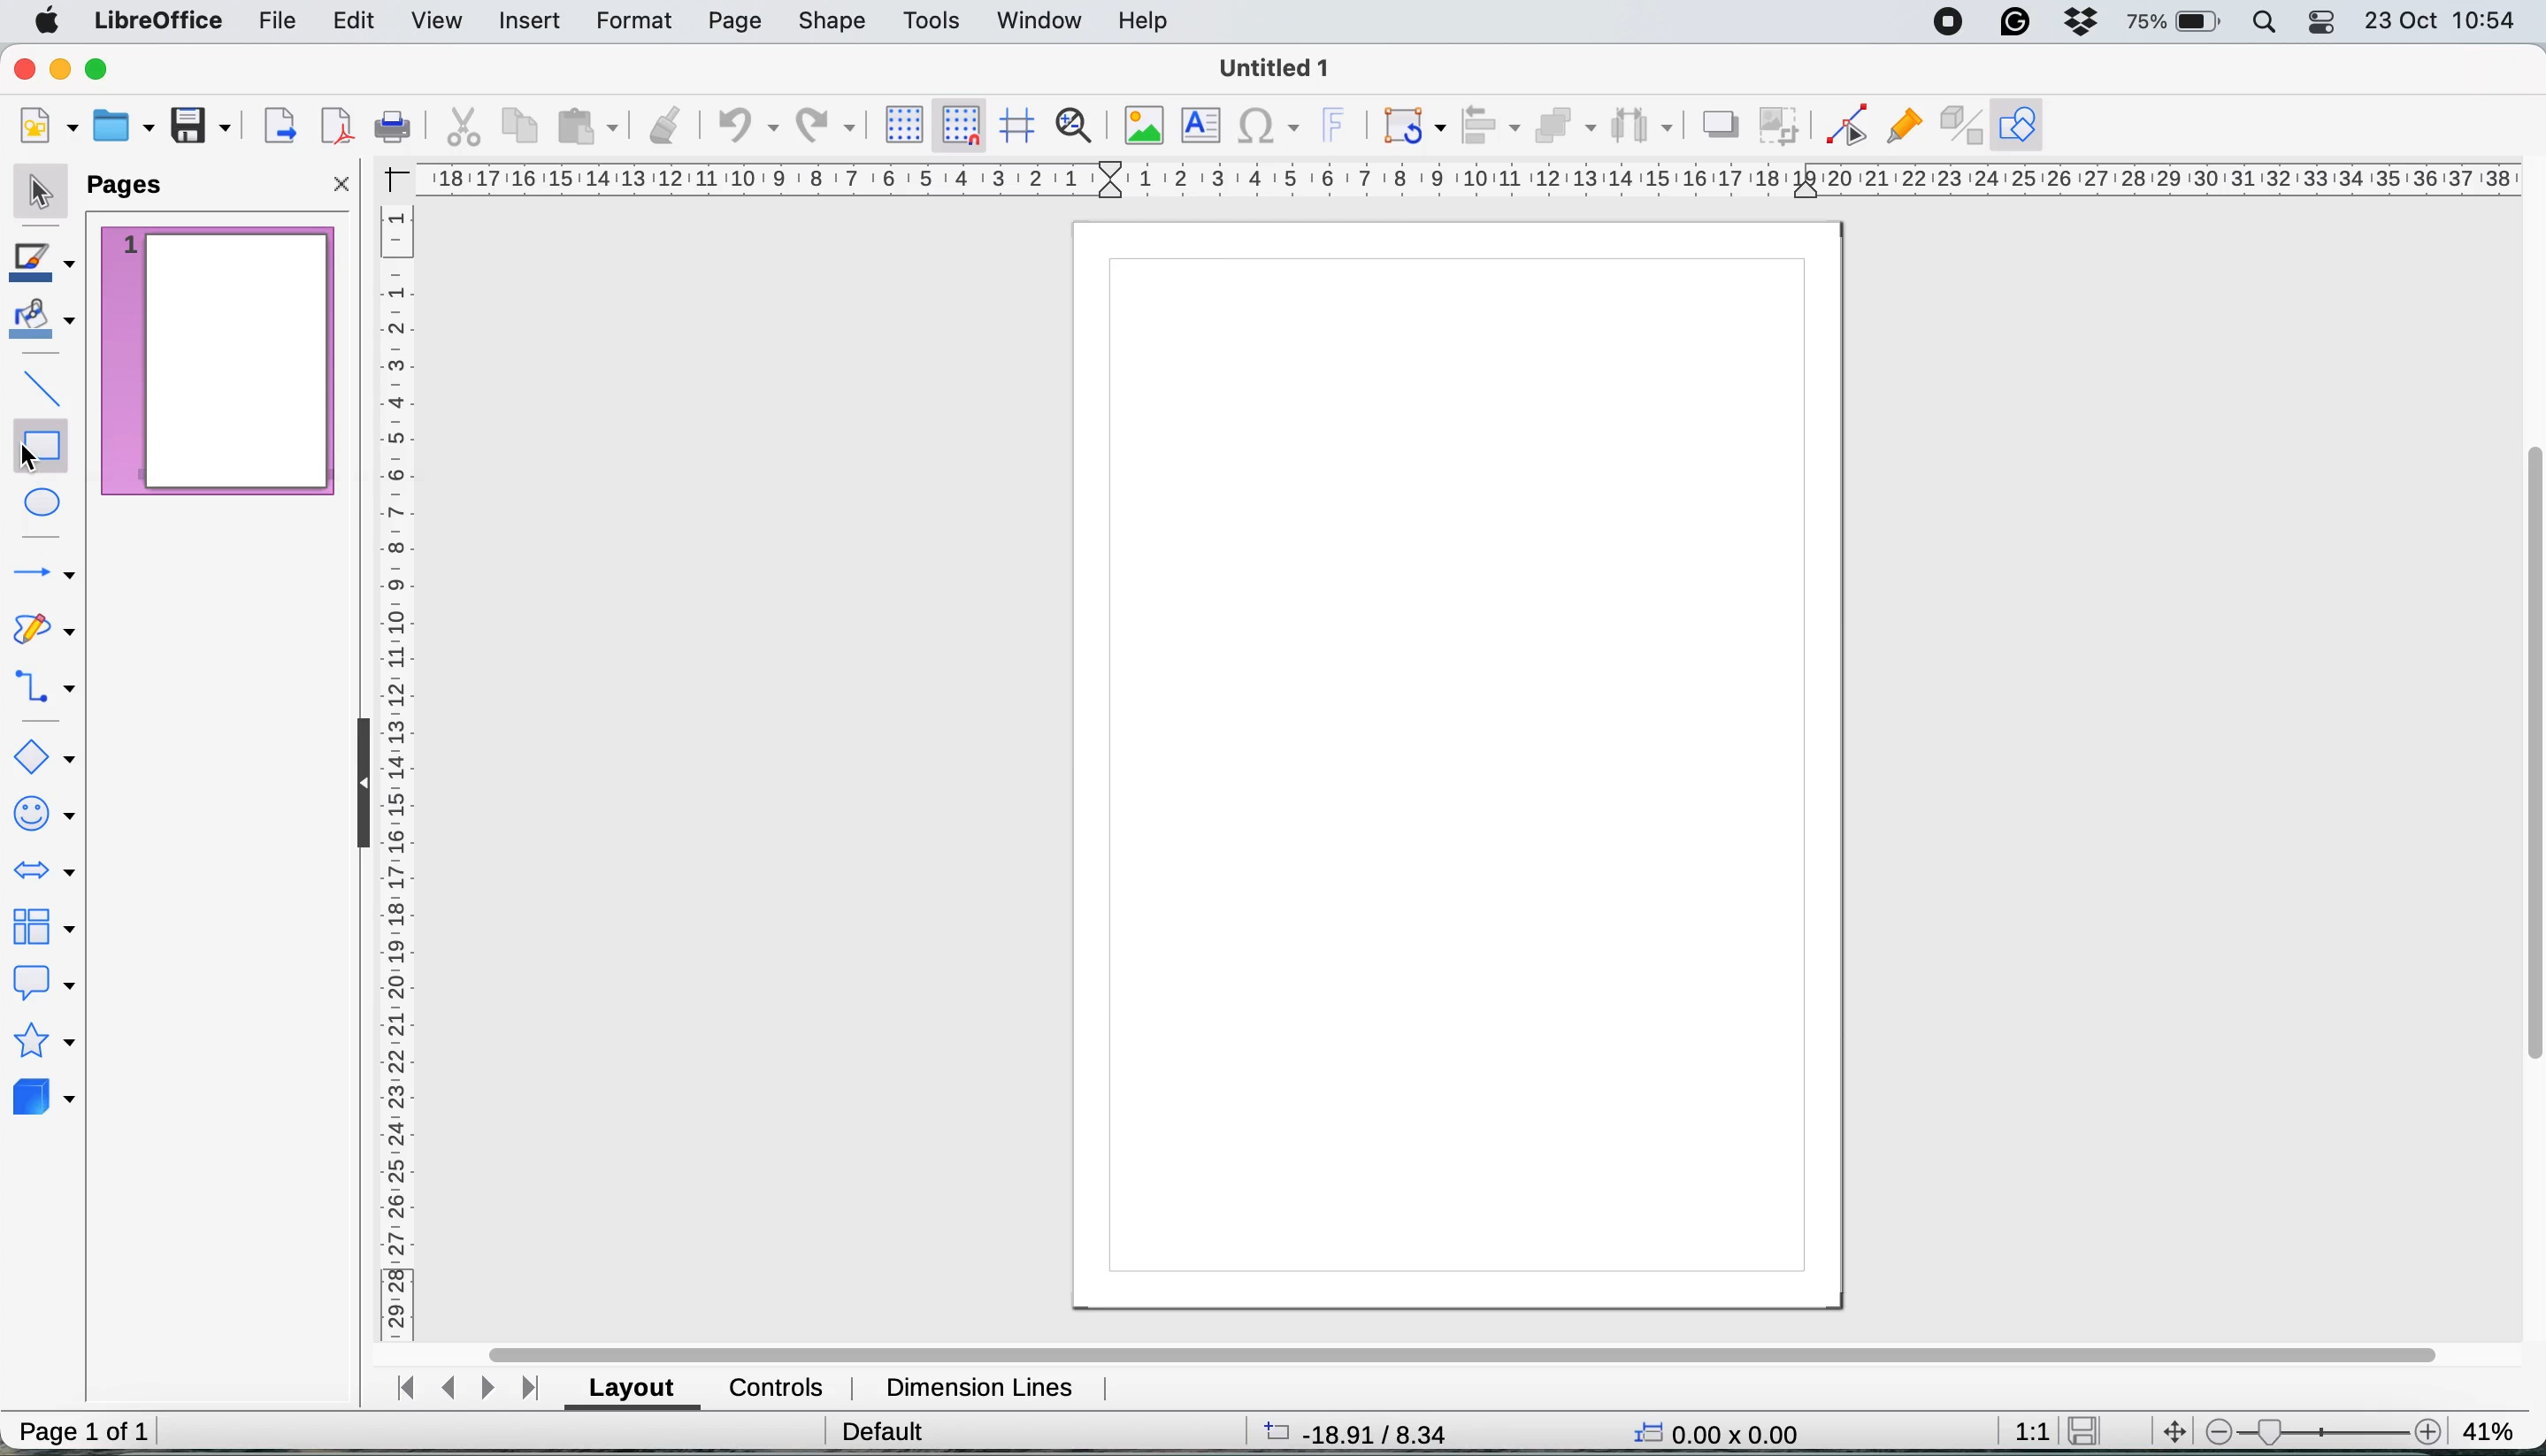 The image size is (2546, 1456). Describe the element at coordinates (59, 67) in the screenshot. I see `minimise` at that location.